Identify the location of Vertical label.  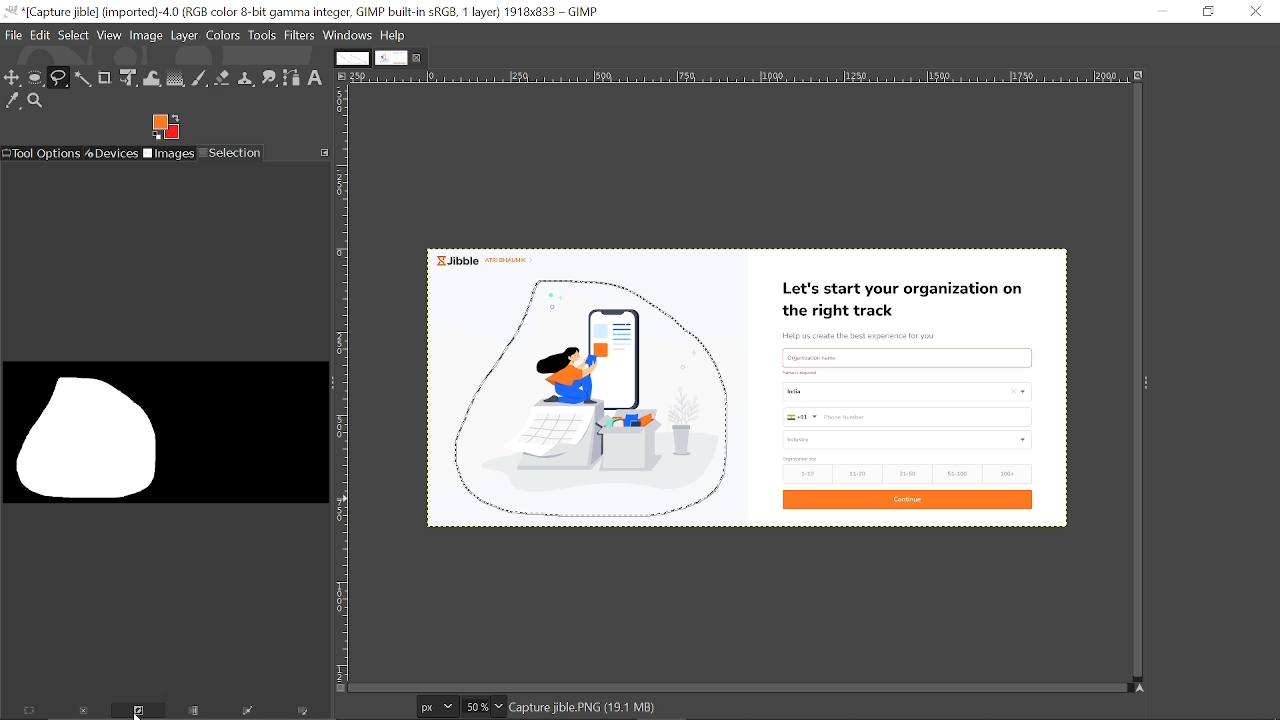
(344, 384).